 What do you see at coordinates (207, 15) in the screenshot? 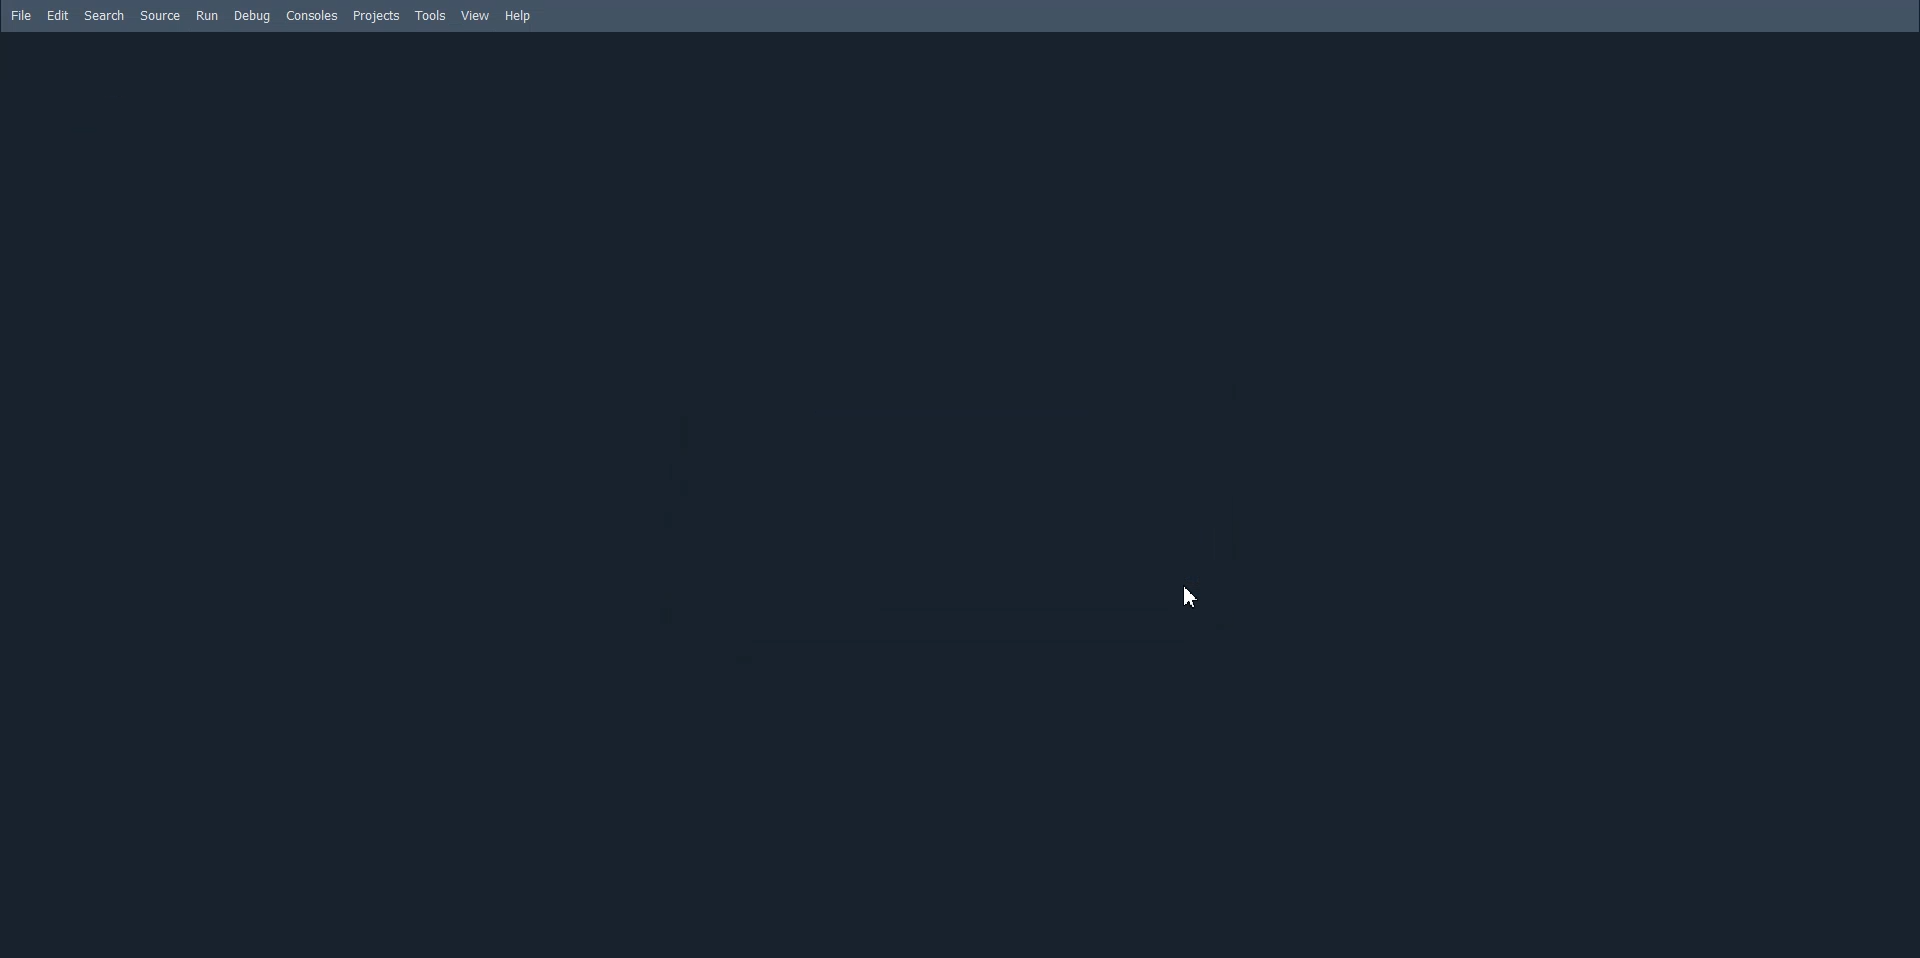
I see `Run` at bounding box center [207, 15].